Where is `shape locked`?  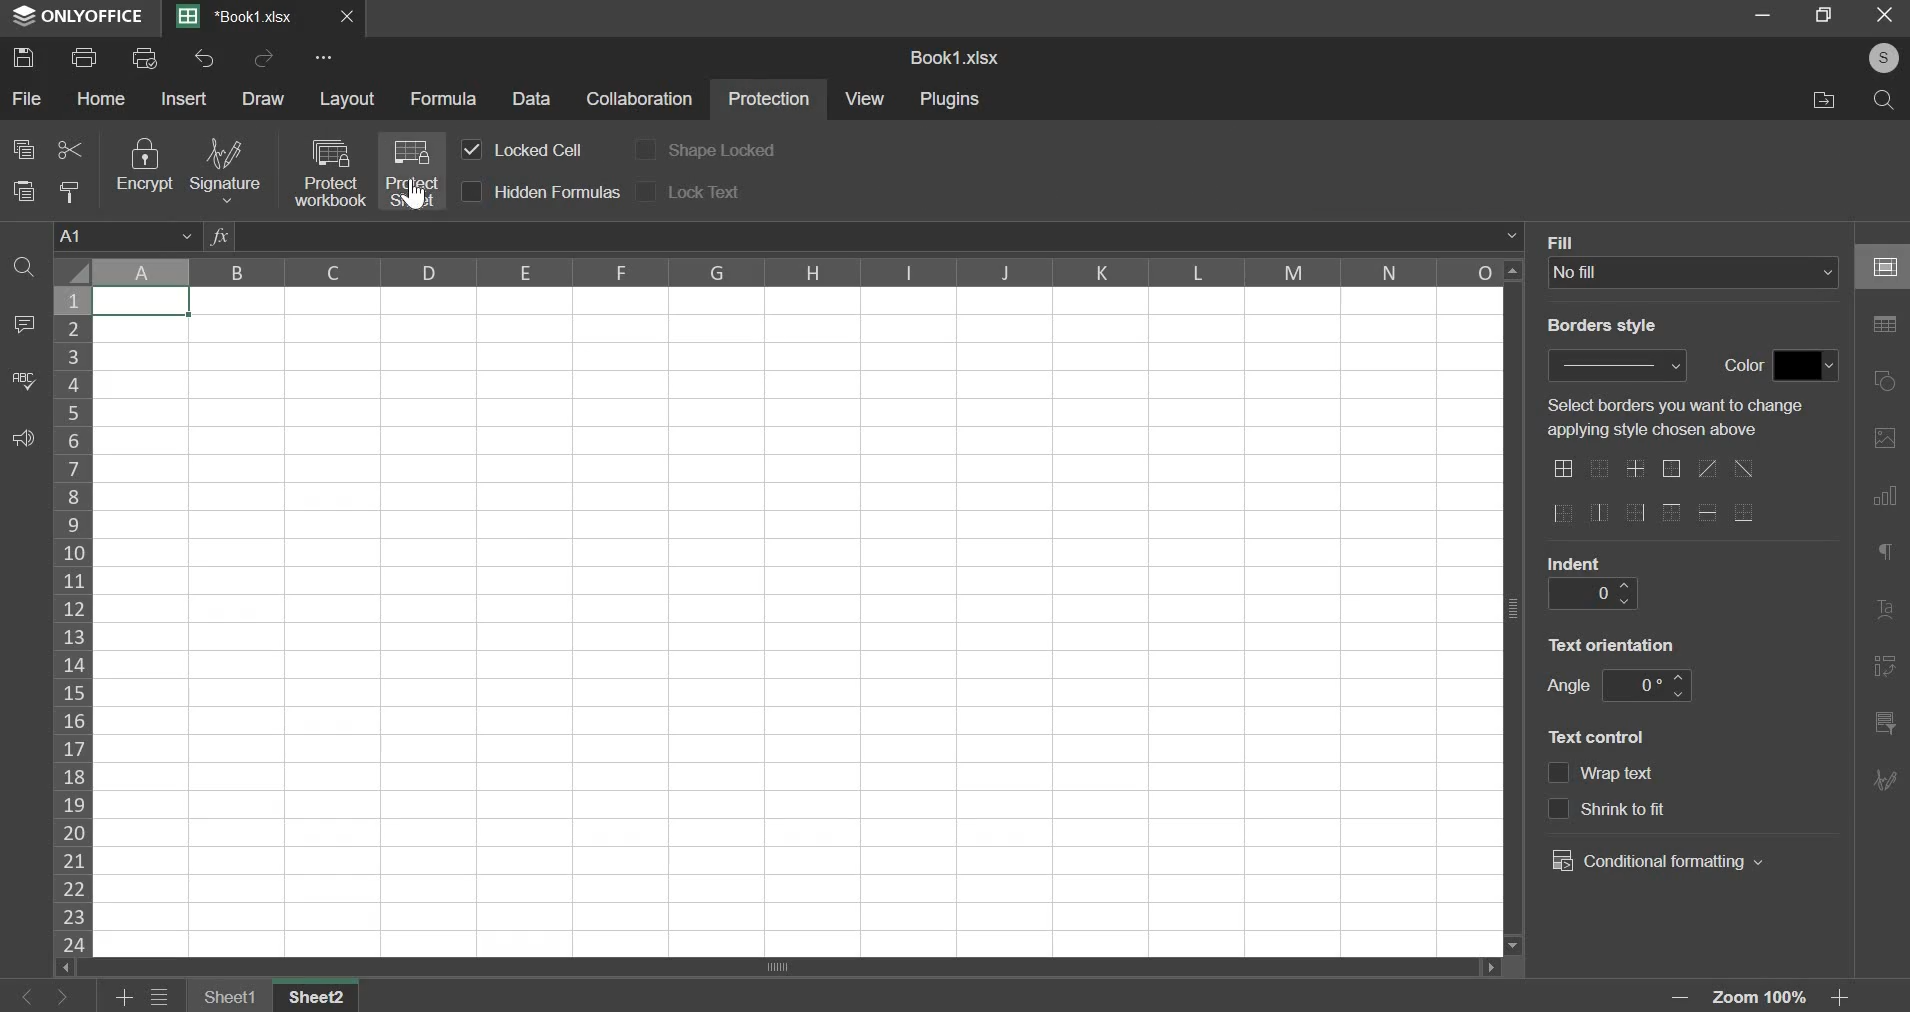 shape locked is located at coordinates (722, 152).